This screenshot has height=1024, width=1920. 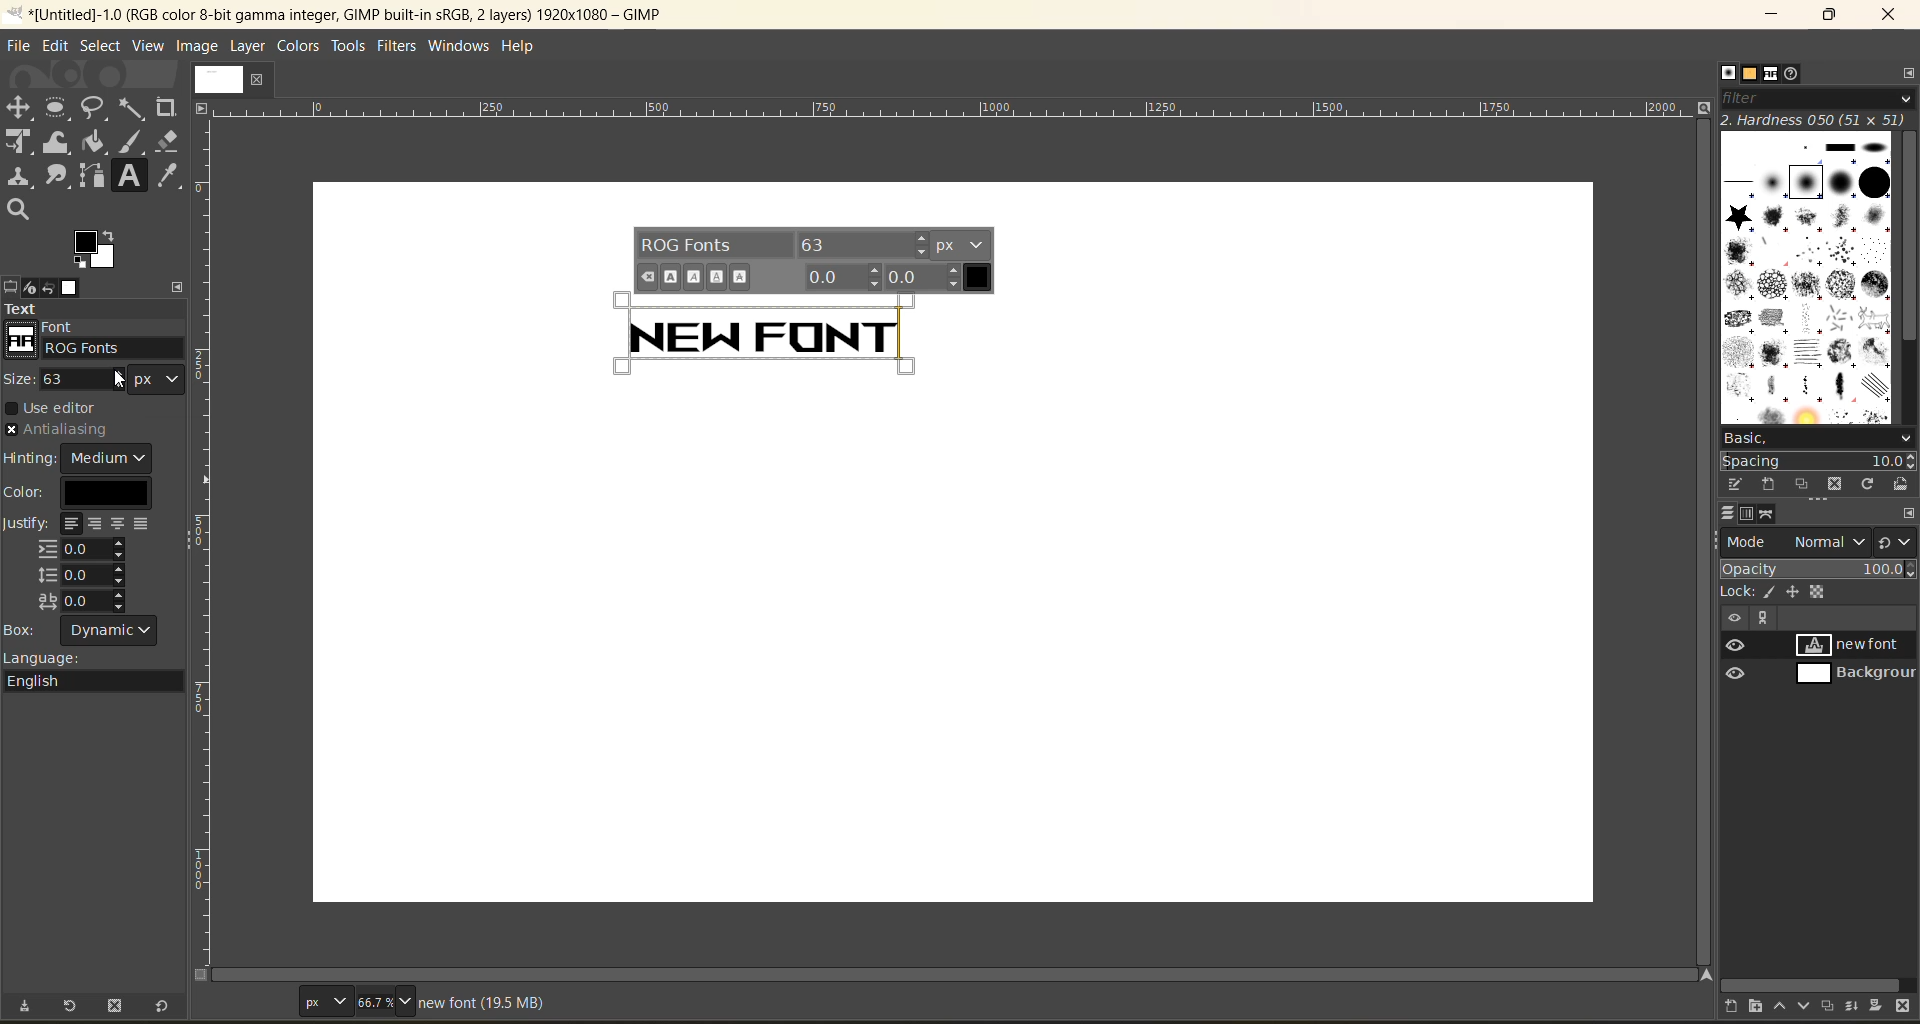 I want to click on tools, so click(x=97, y=160).